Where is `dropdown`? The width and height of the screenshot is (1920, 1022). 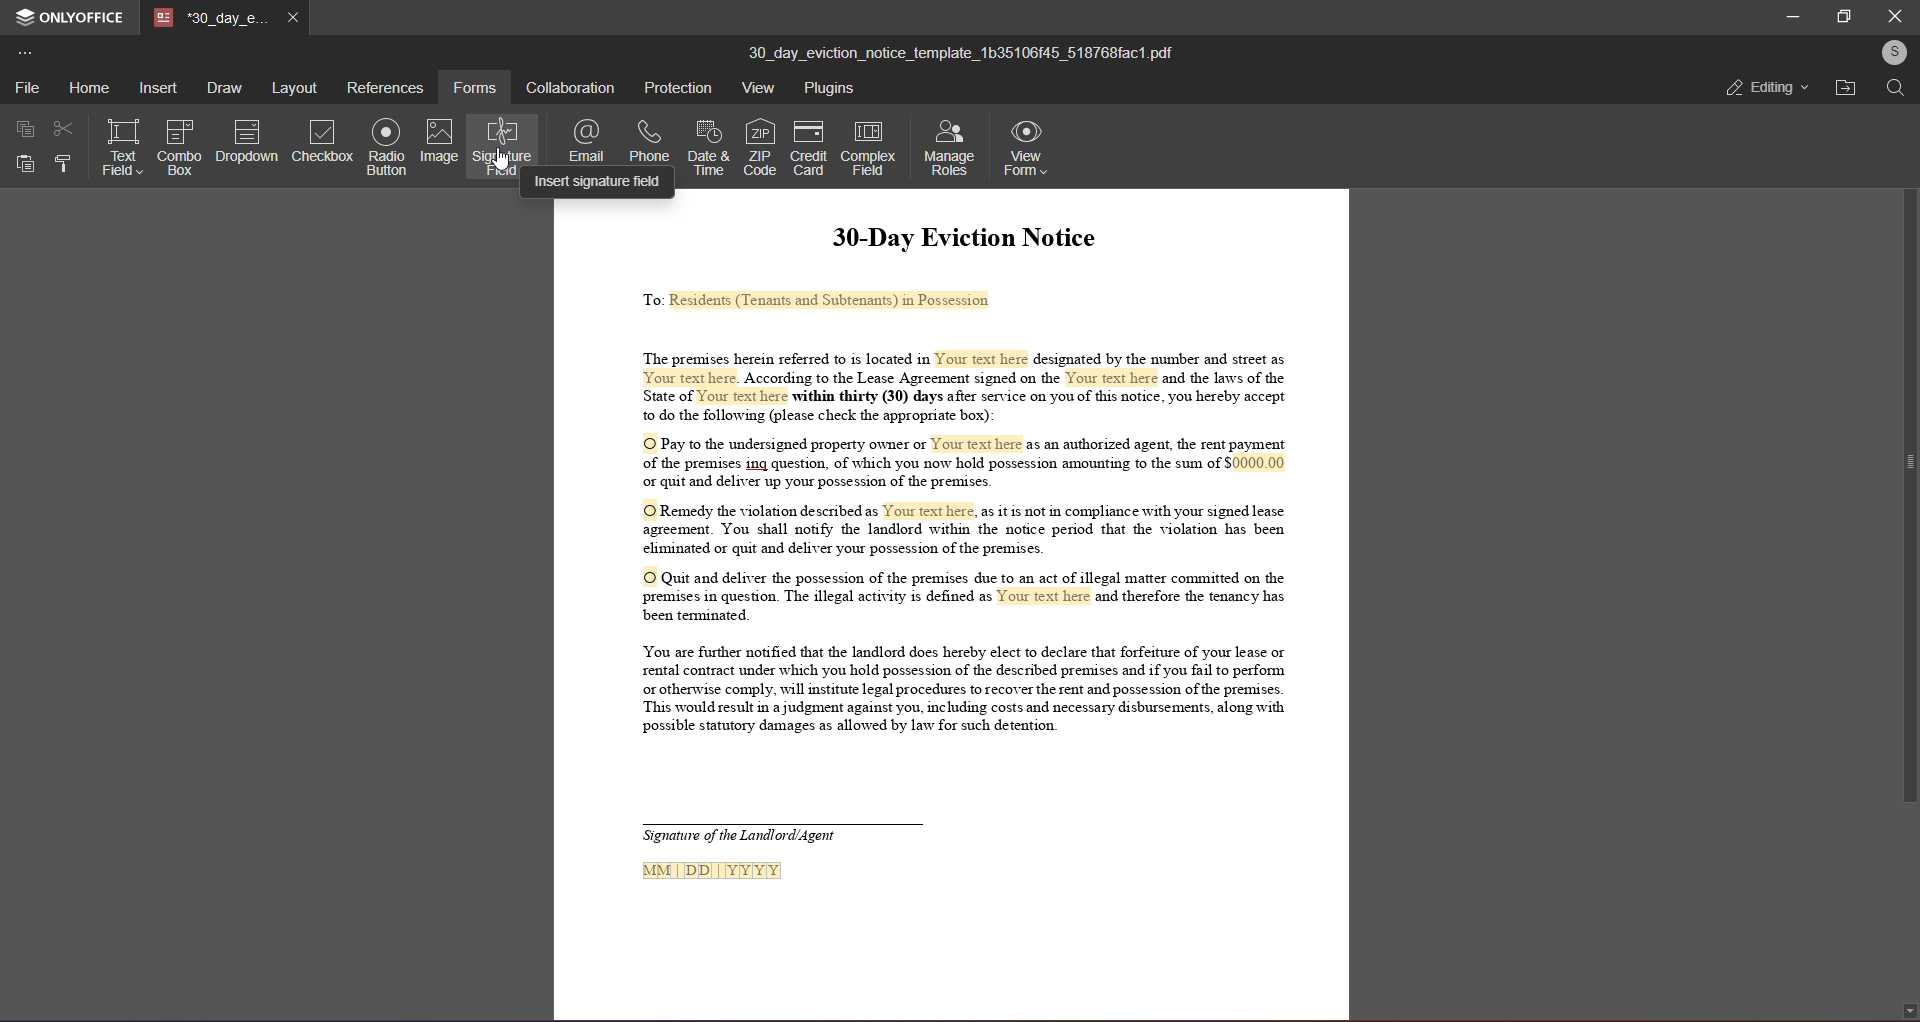 dropdown is located at coordinates (246, 140).